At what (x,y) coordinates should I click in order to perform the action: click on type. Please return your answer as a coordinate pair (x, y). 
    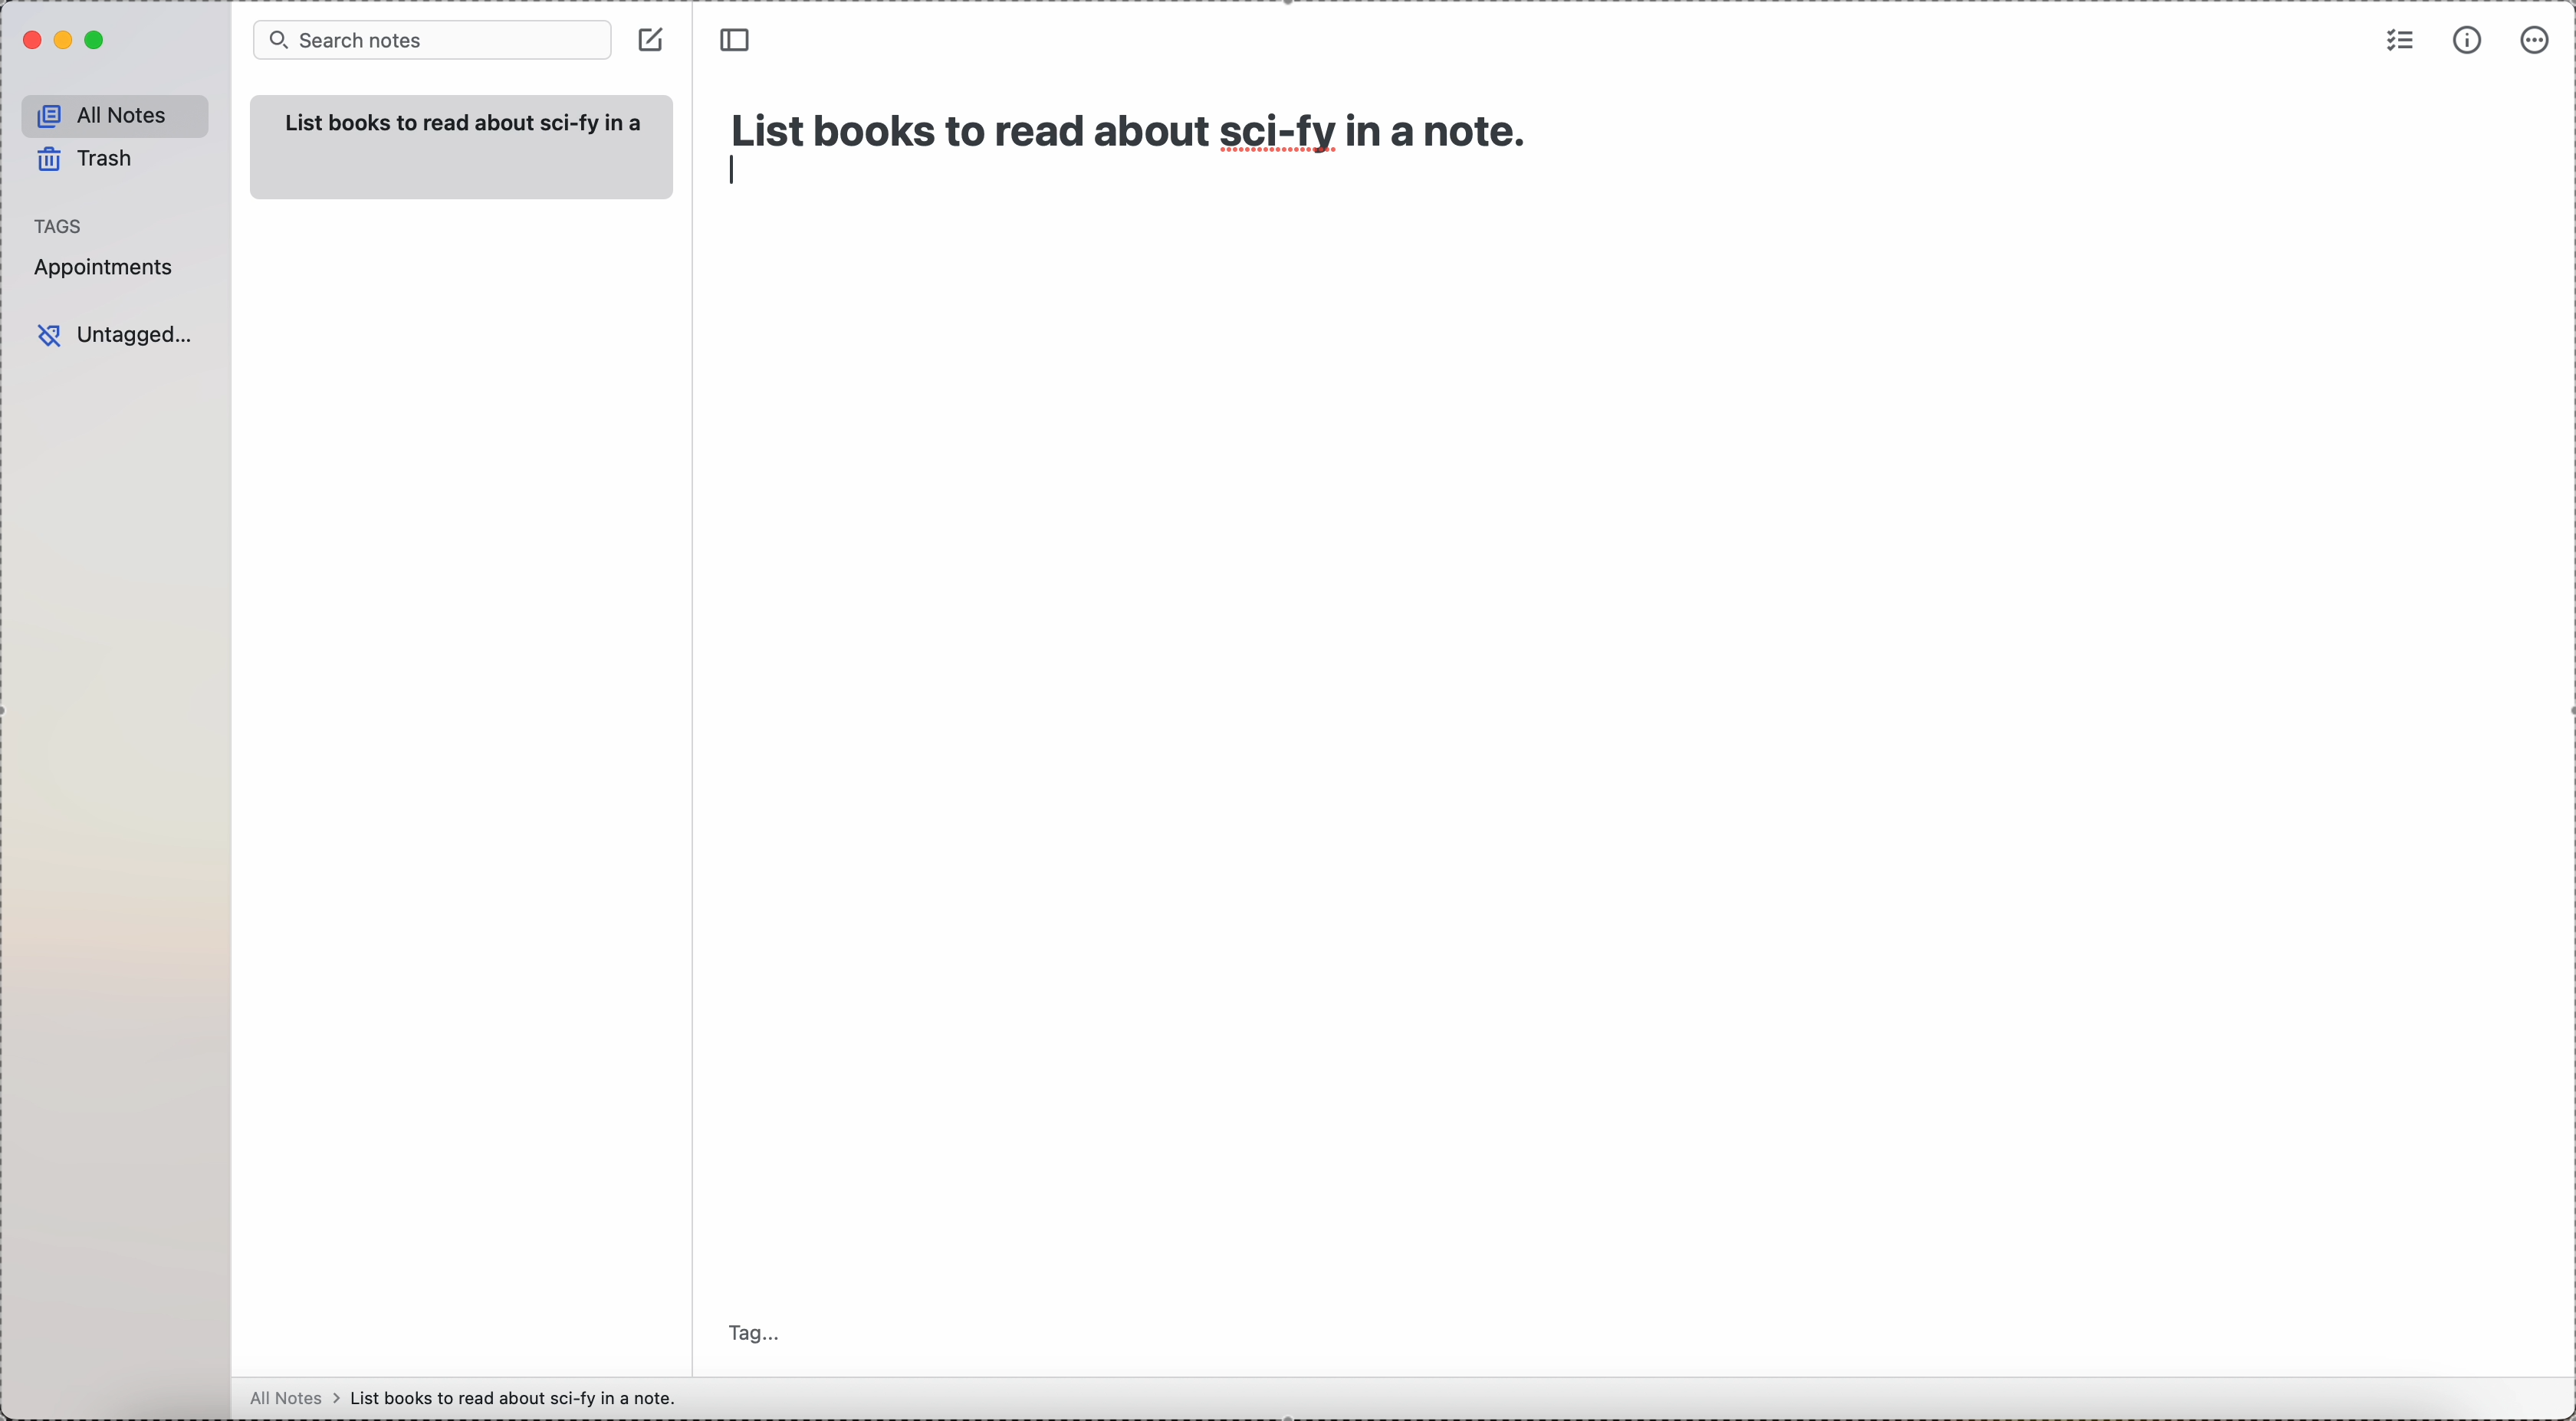
    Looking at the image, I should click on (738, 172).